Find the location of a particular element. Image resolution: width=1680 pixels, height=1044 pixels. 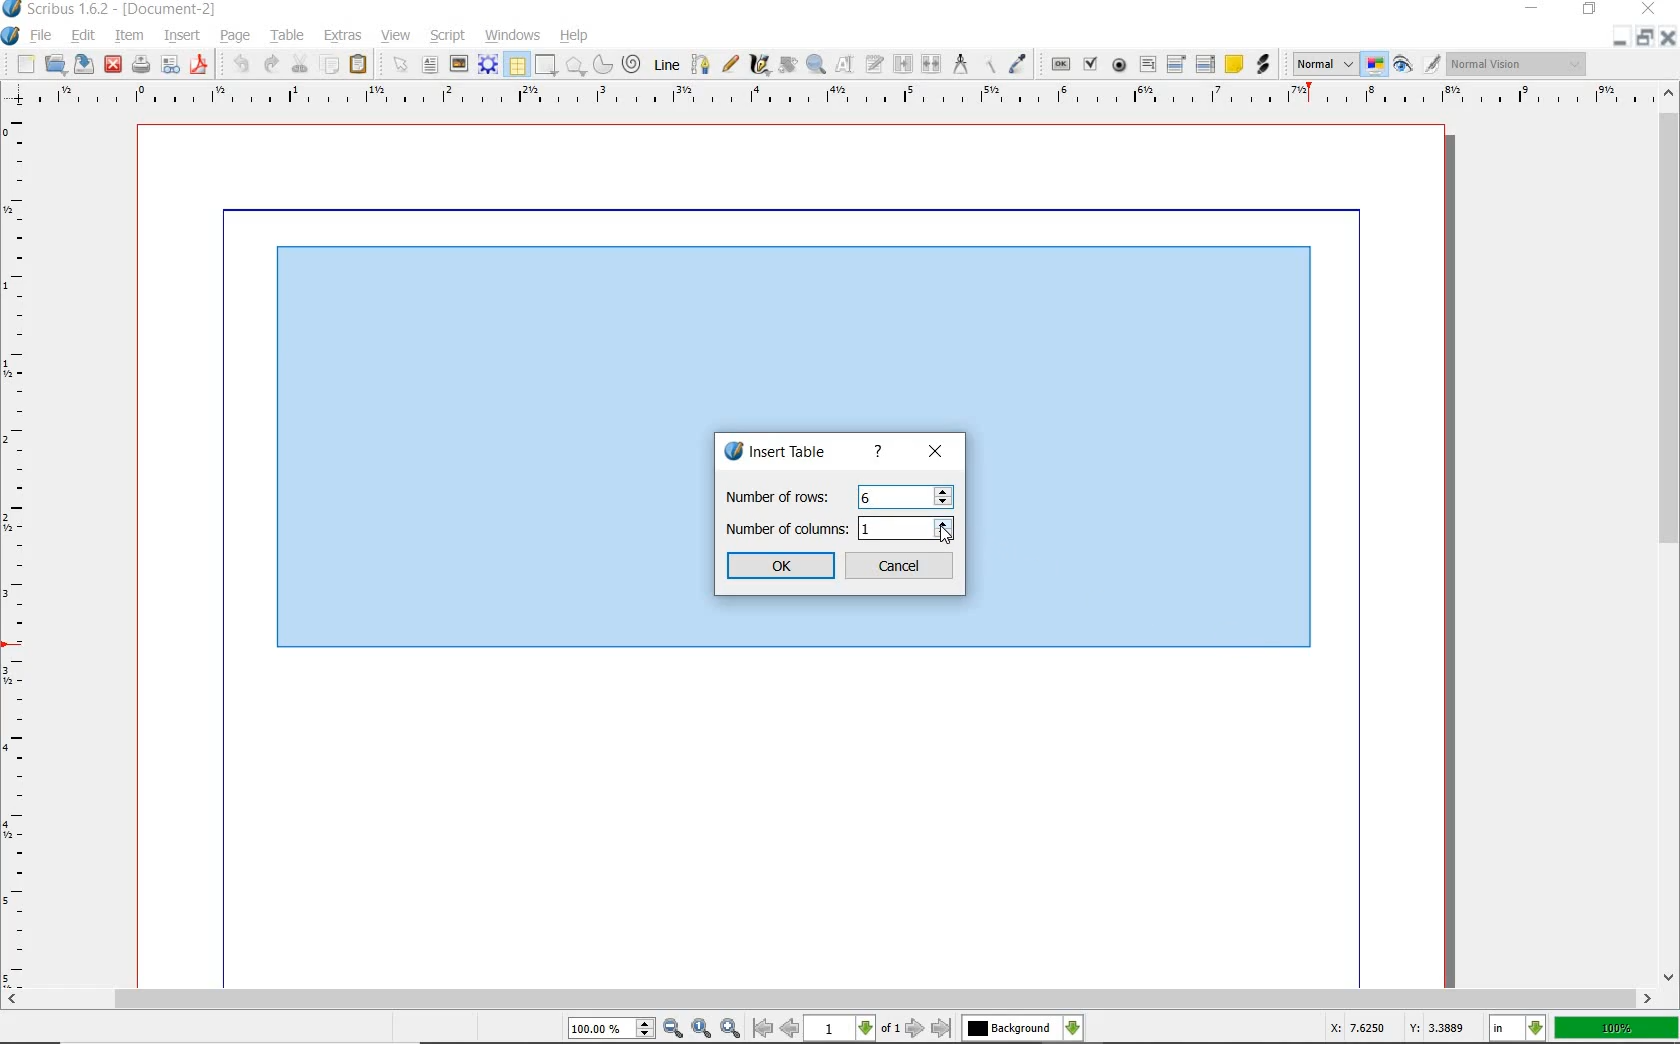

Number of columns: is located at coordinates (785, 529).